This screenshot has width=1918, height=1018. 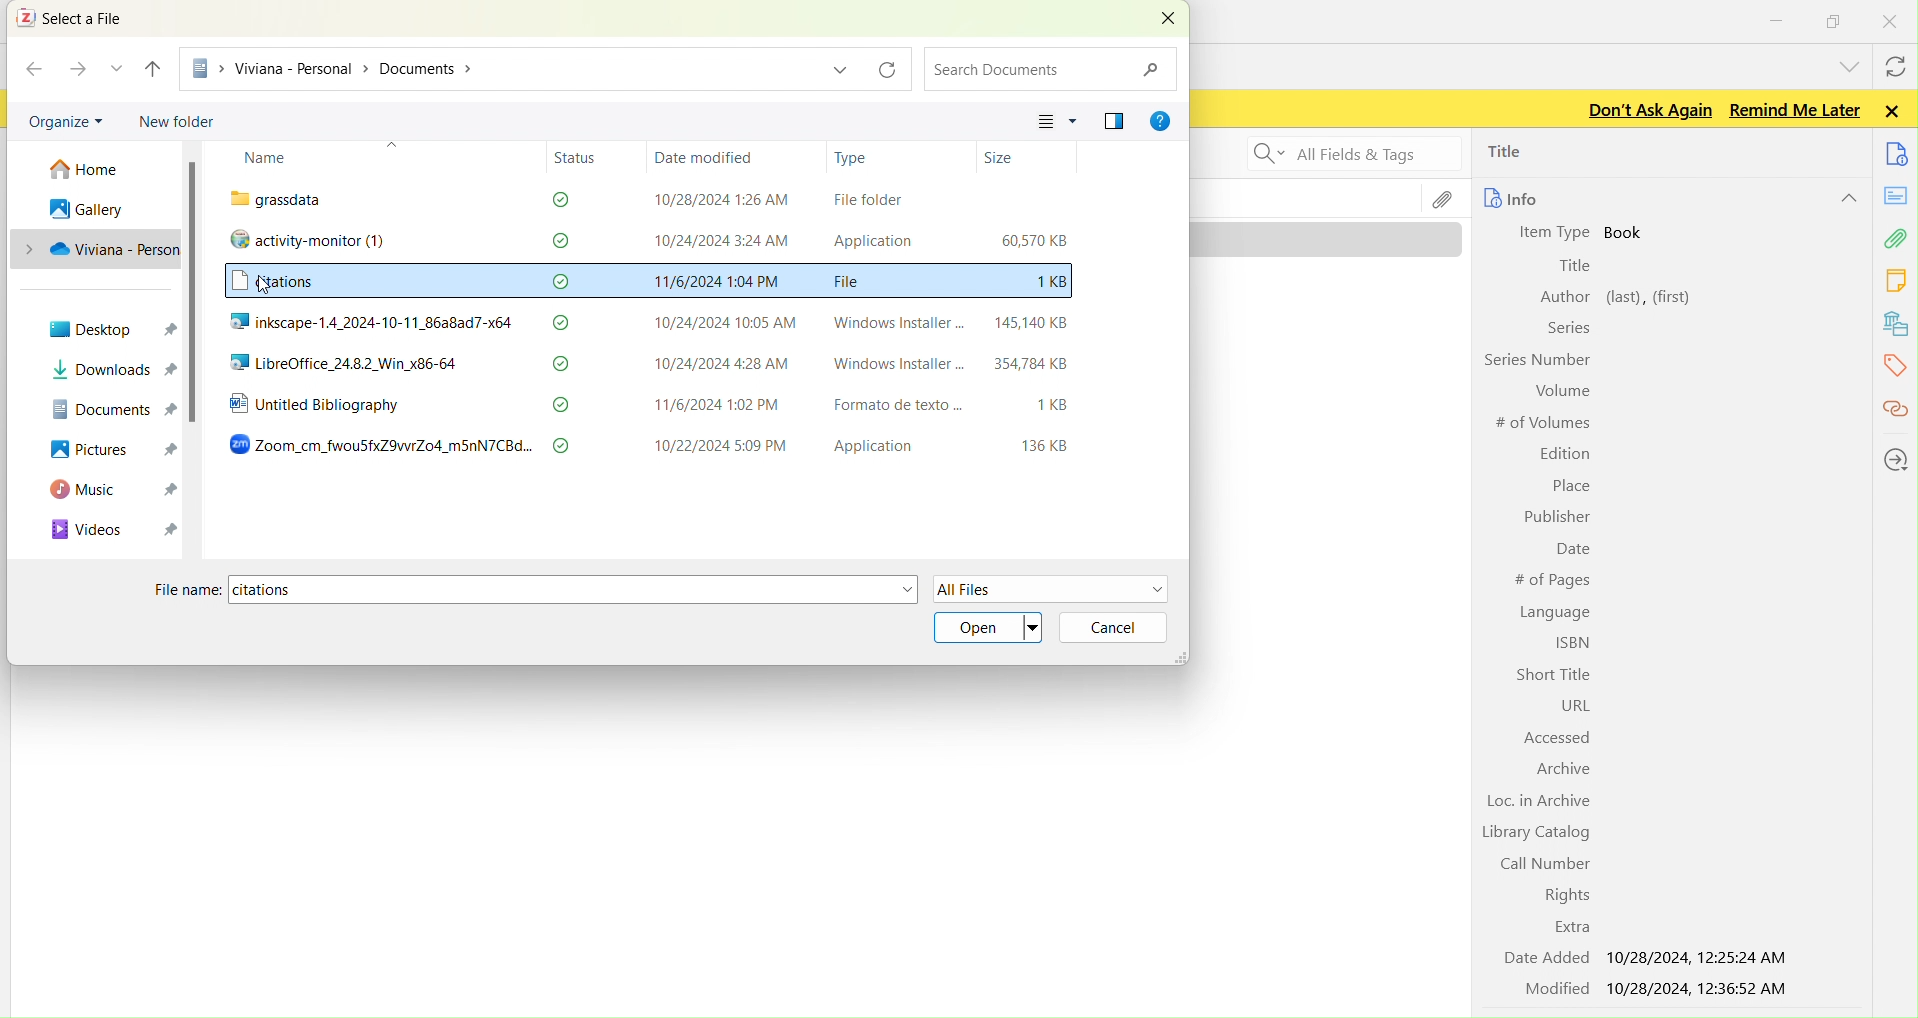 What do you see at coordinates (847, 158) in the screenshot?
I see `Type` at bounding box center [847, 158].